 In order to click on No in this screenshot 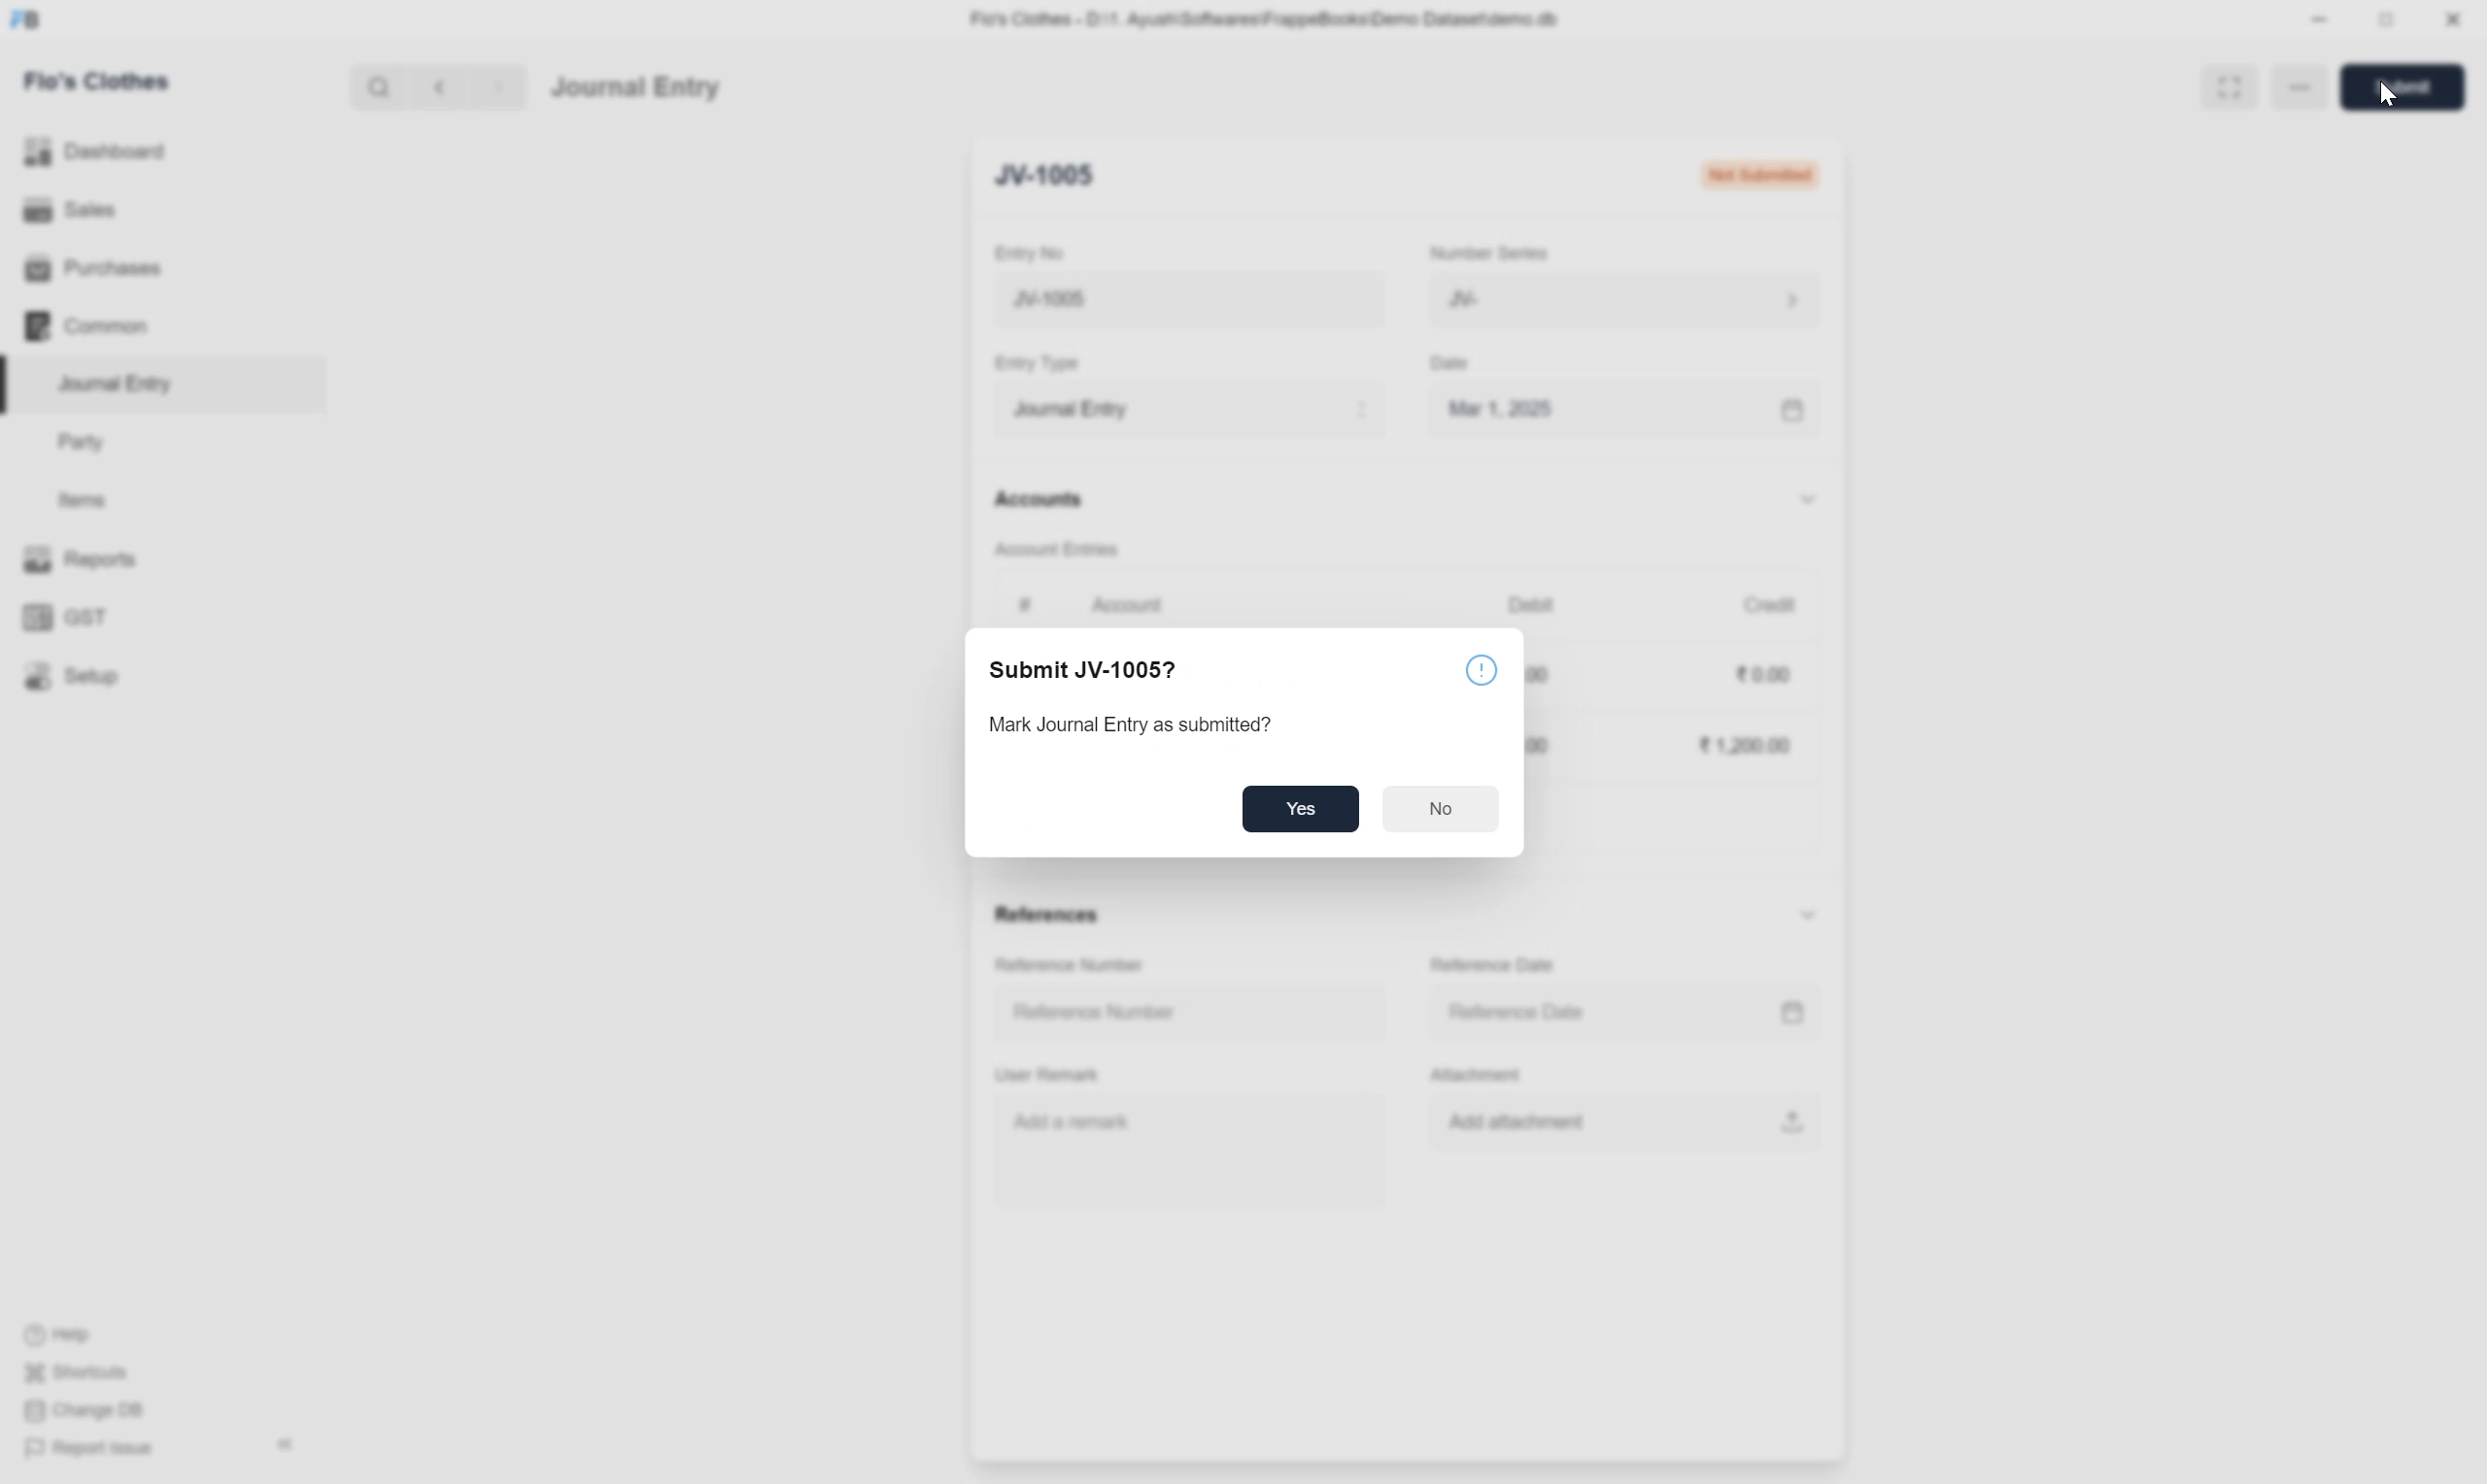, I will do `click(1445, 811)`.